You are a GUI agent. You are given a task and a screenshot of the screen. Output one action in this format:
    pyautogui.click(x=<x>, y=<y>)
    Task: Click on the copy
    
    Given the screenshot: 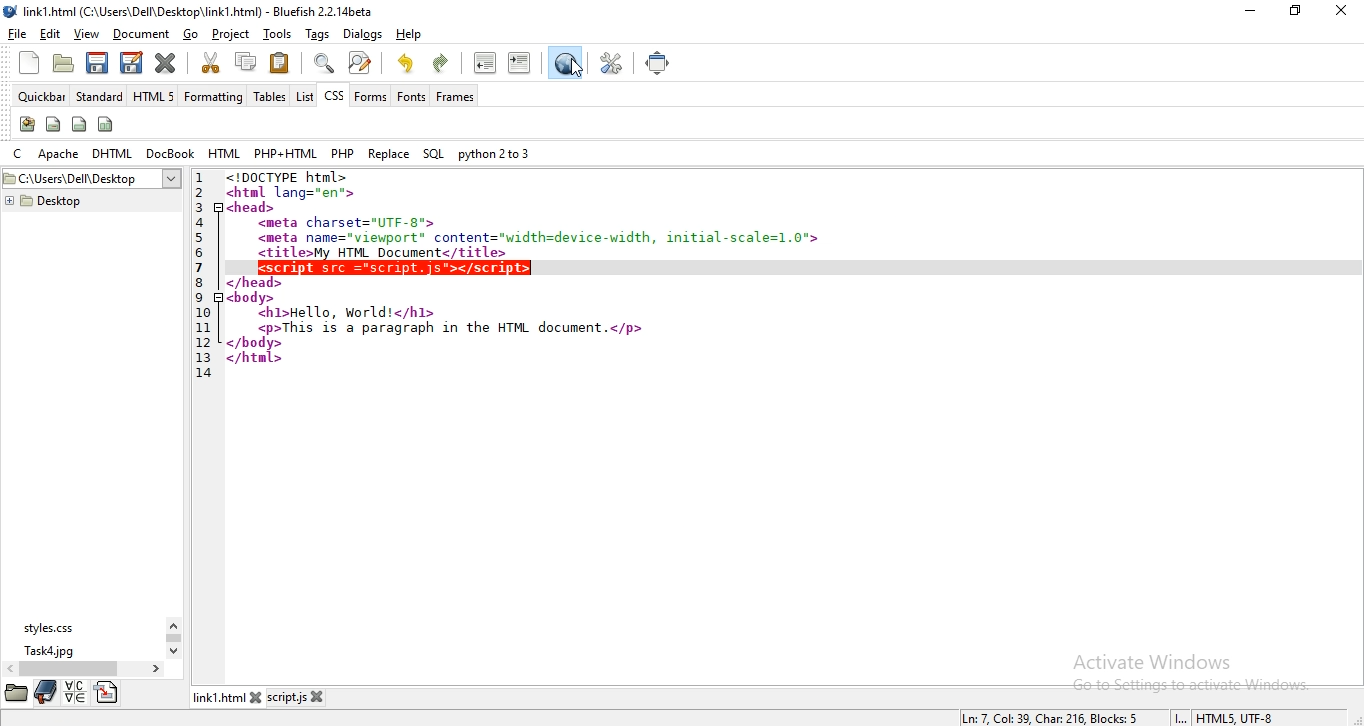 What is the action you would take?
    pyautogui.click(x=246, y=60)
    